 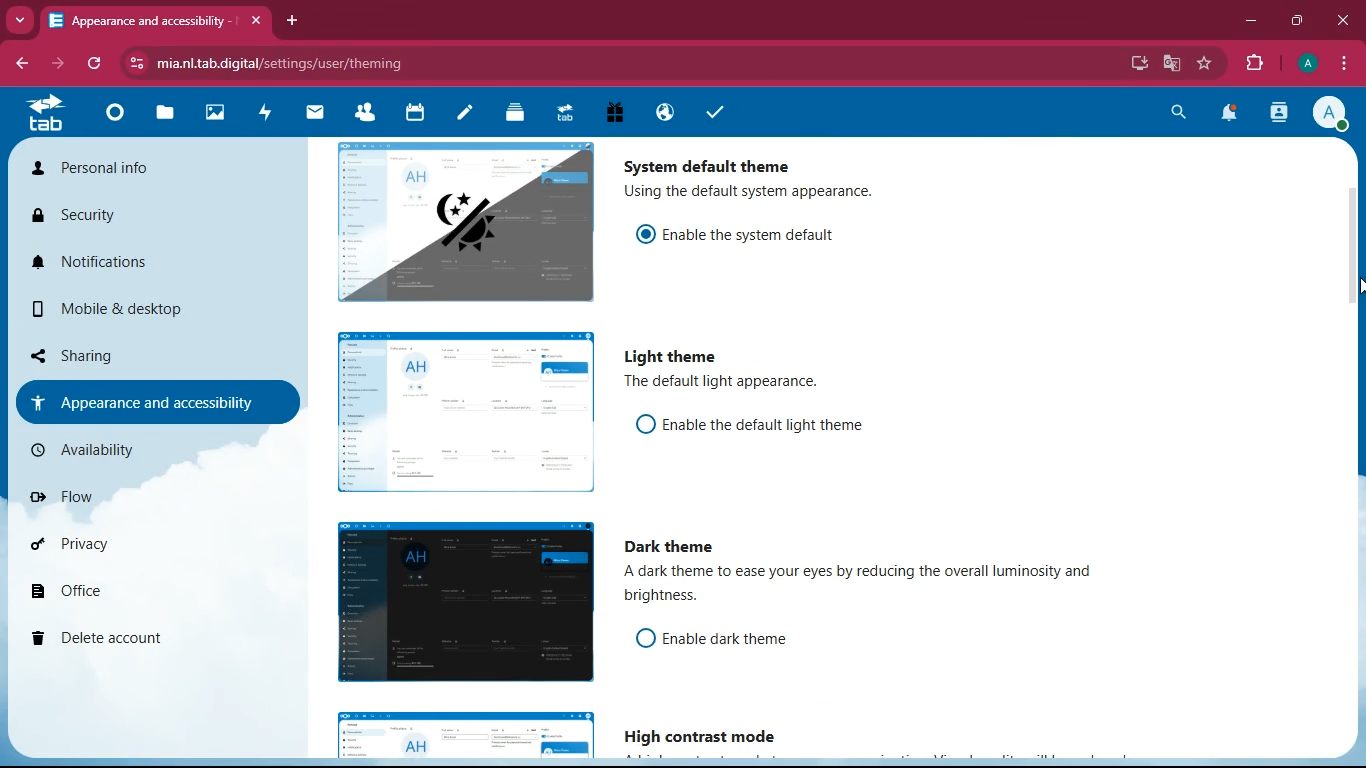 What do you see at coordinates (461, 601) in the screenshot?
I see `image` at bounding box center [461, 601].